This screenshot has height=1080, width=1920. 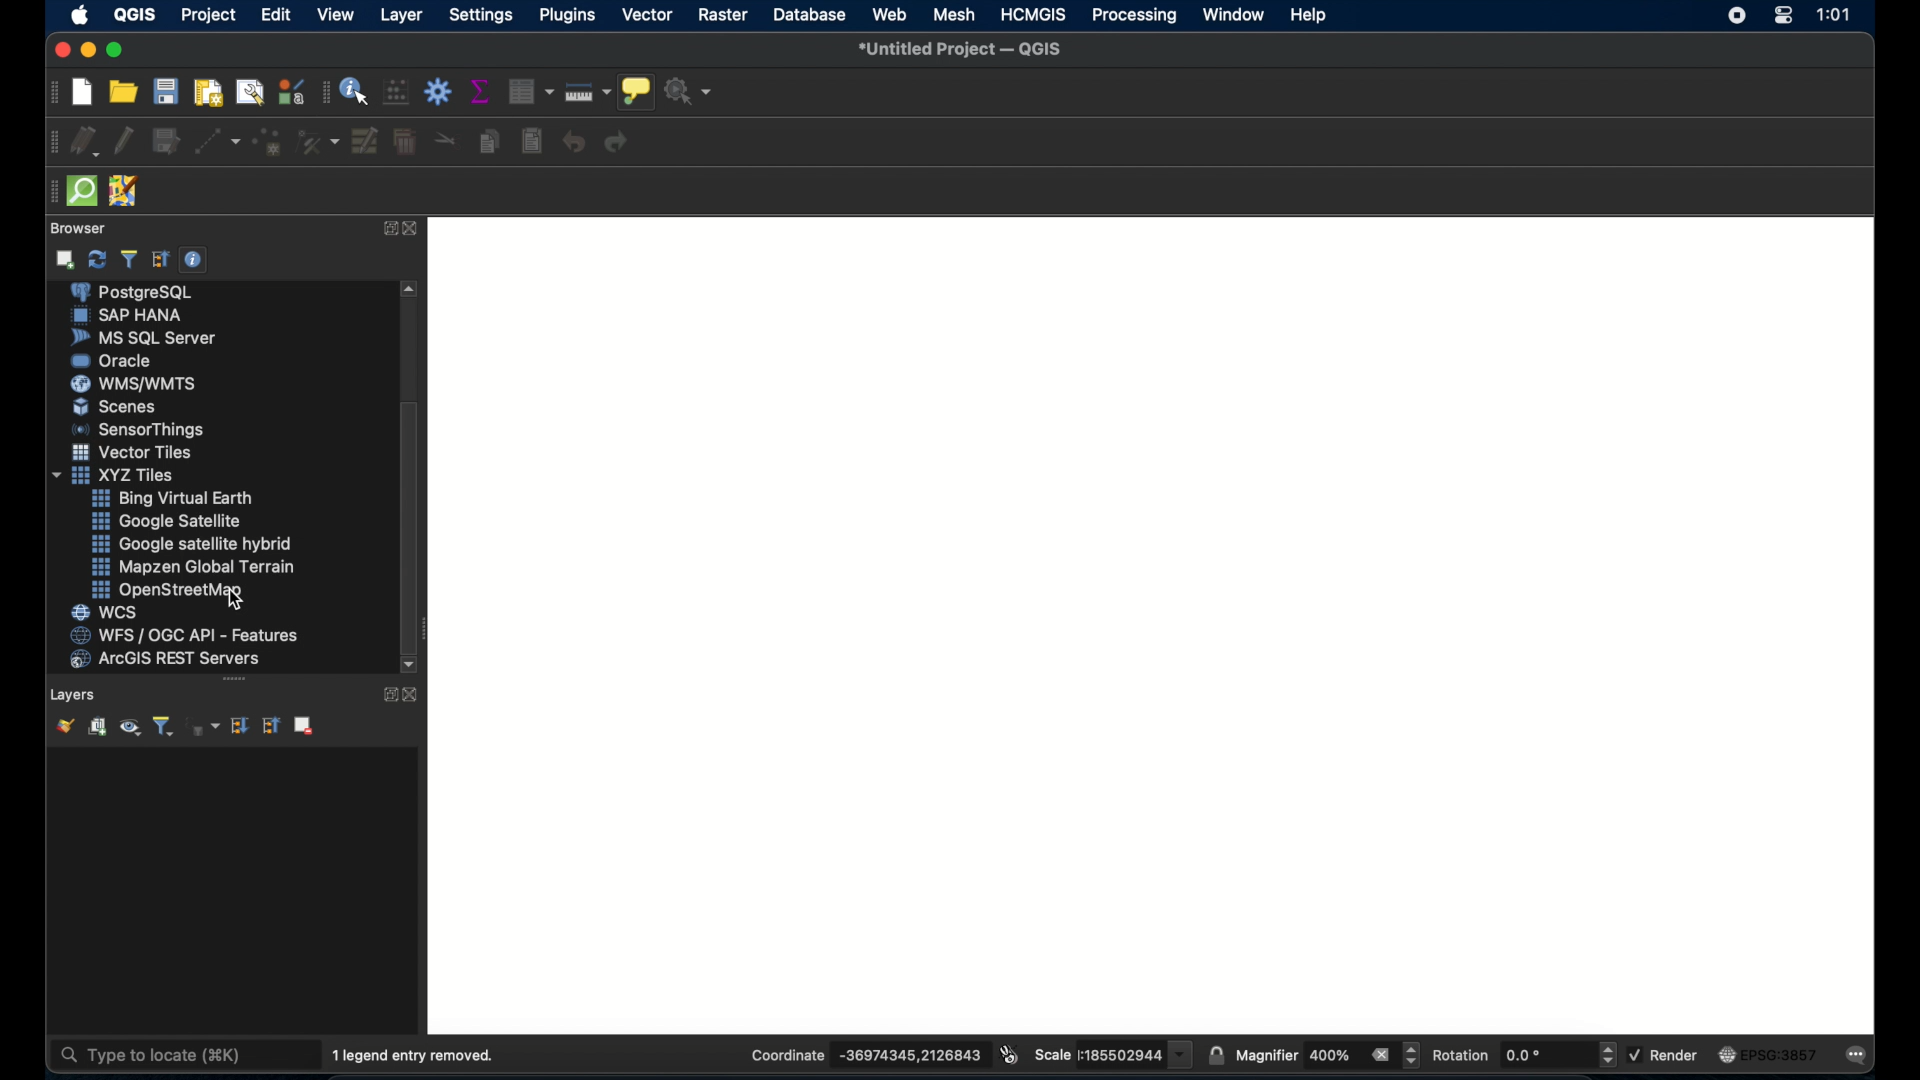 I want to click on undo, so click(x=573, y=143).